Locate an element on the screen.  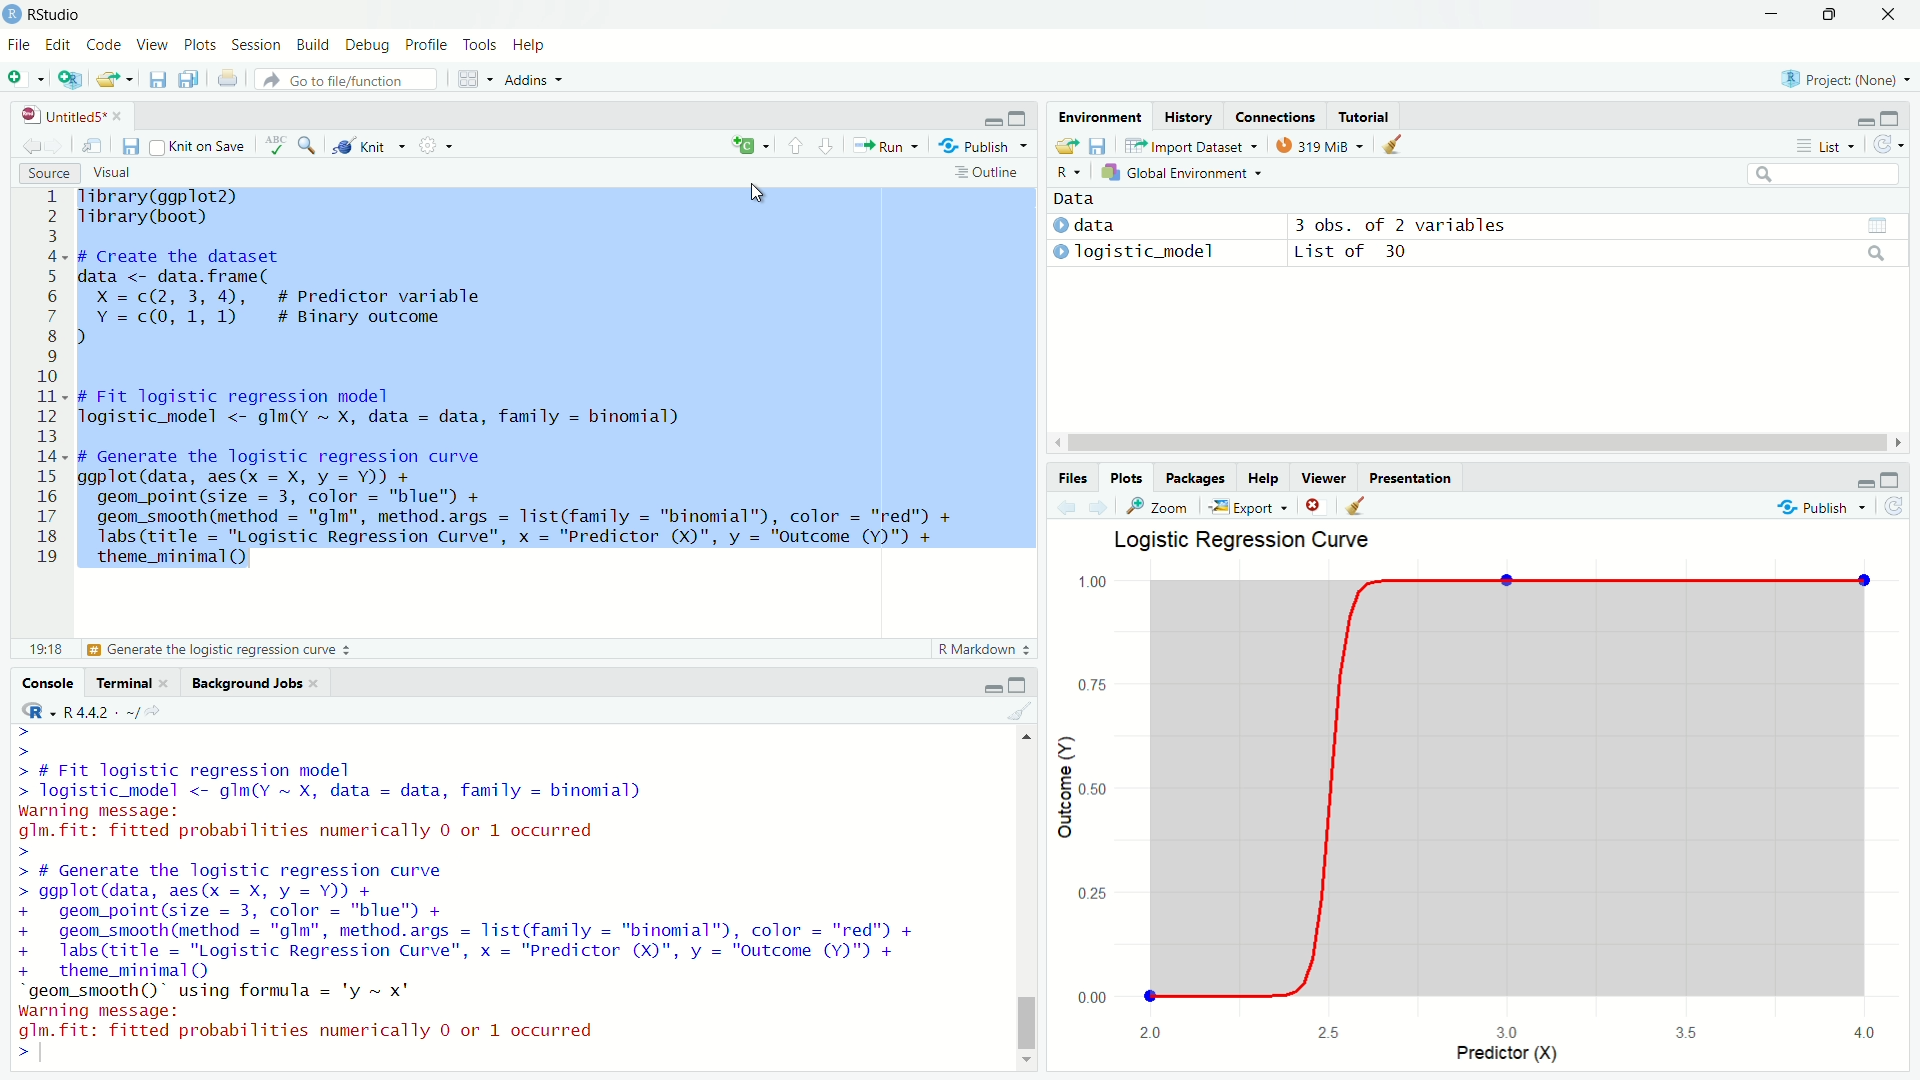
Terminal is located at coordinates (120, 682).